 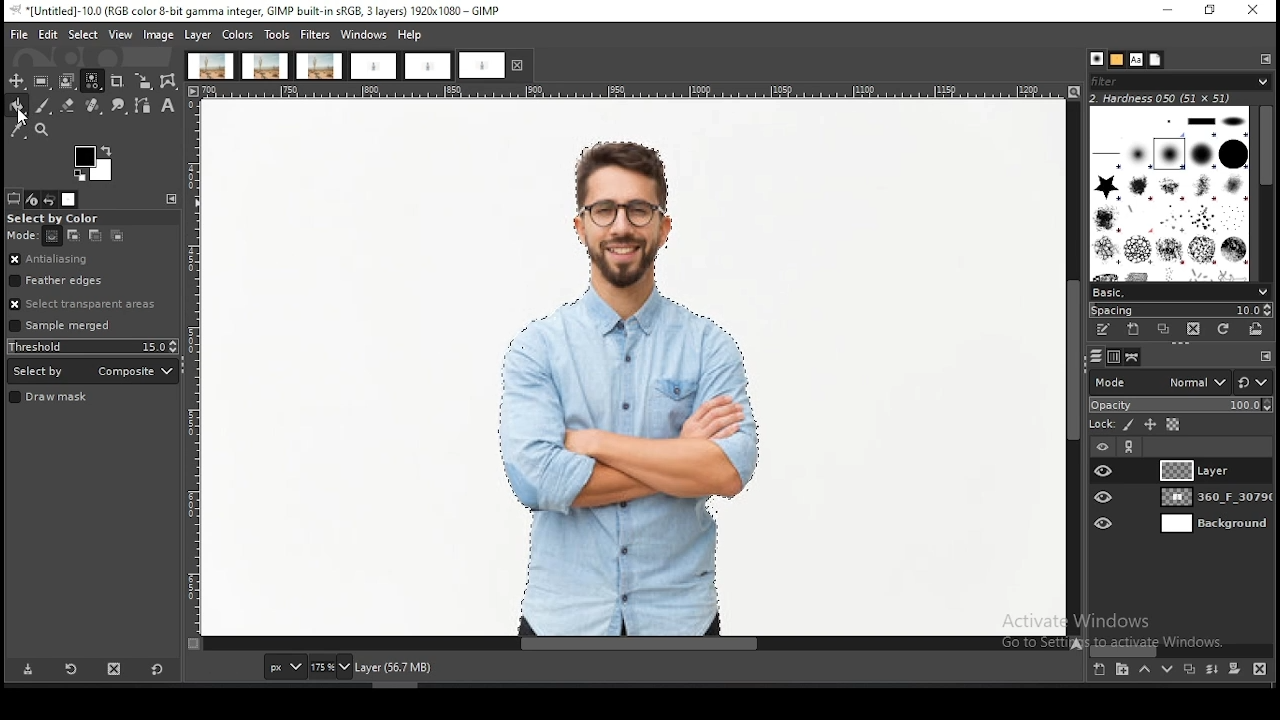 I want to click on help, so click(x=412, y=34).